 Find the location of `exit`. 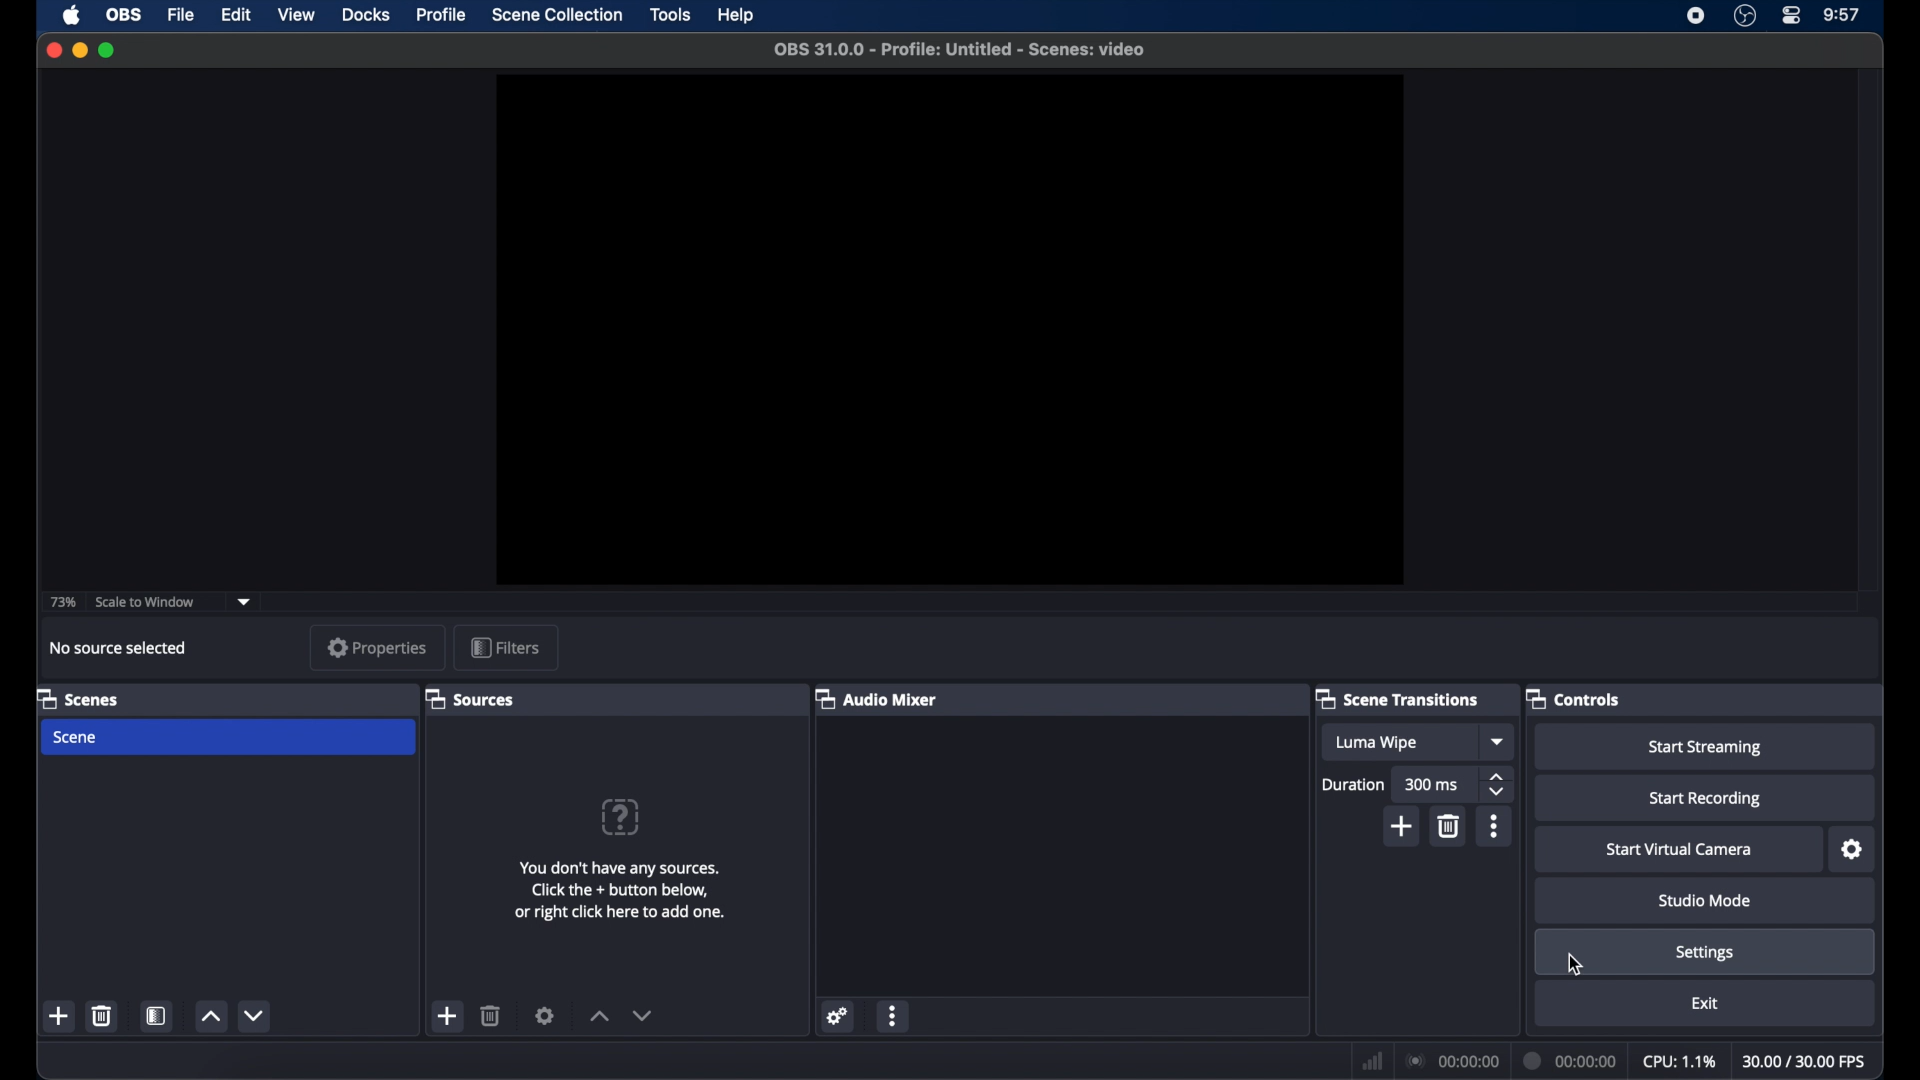

exit is located at coordinates (1704, 1003).